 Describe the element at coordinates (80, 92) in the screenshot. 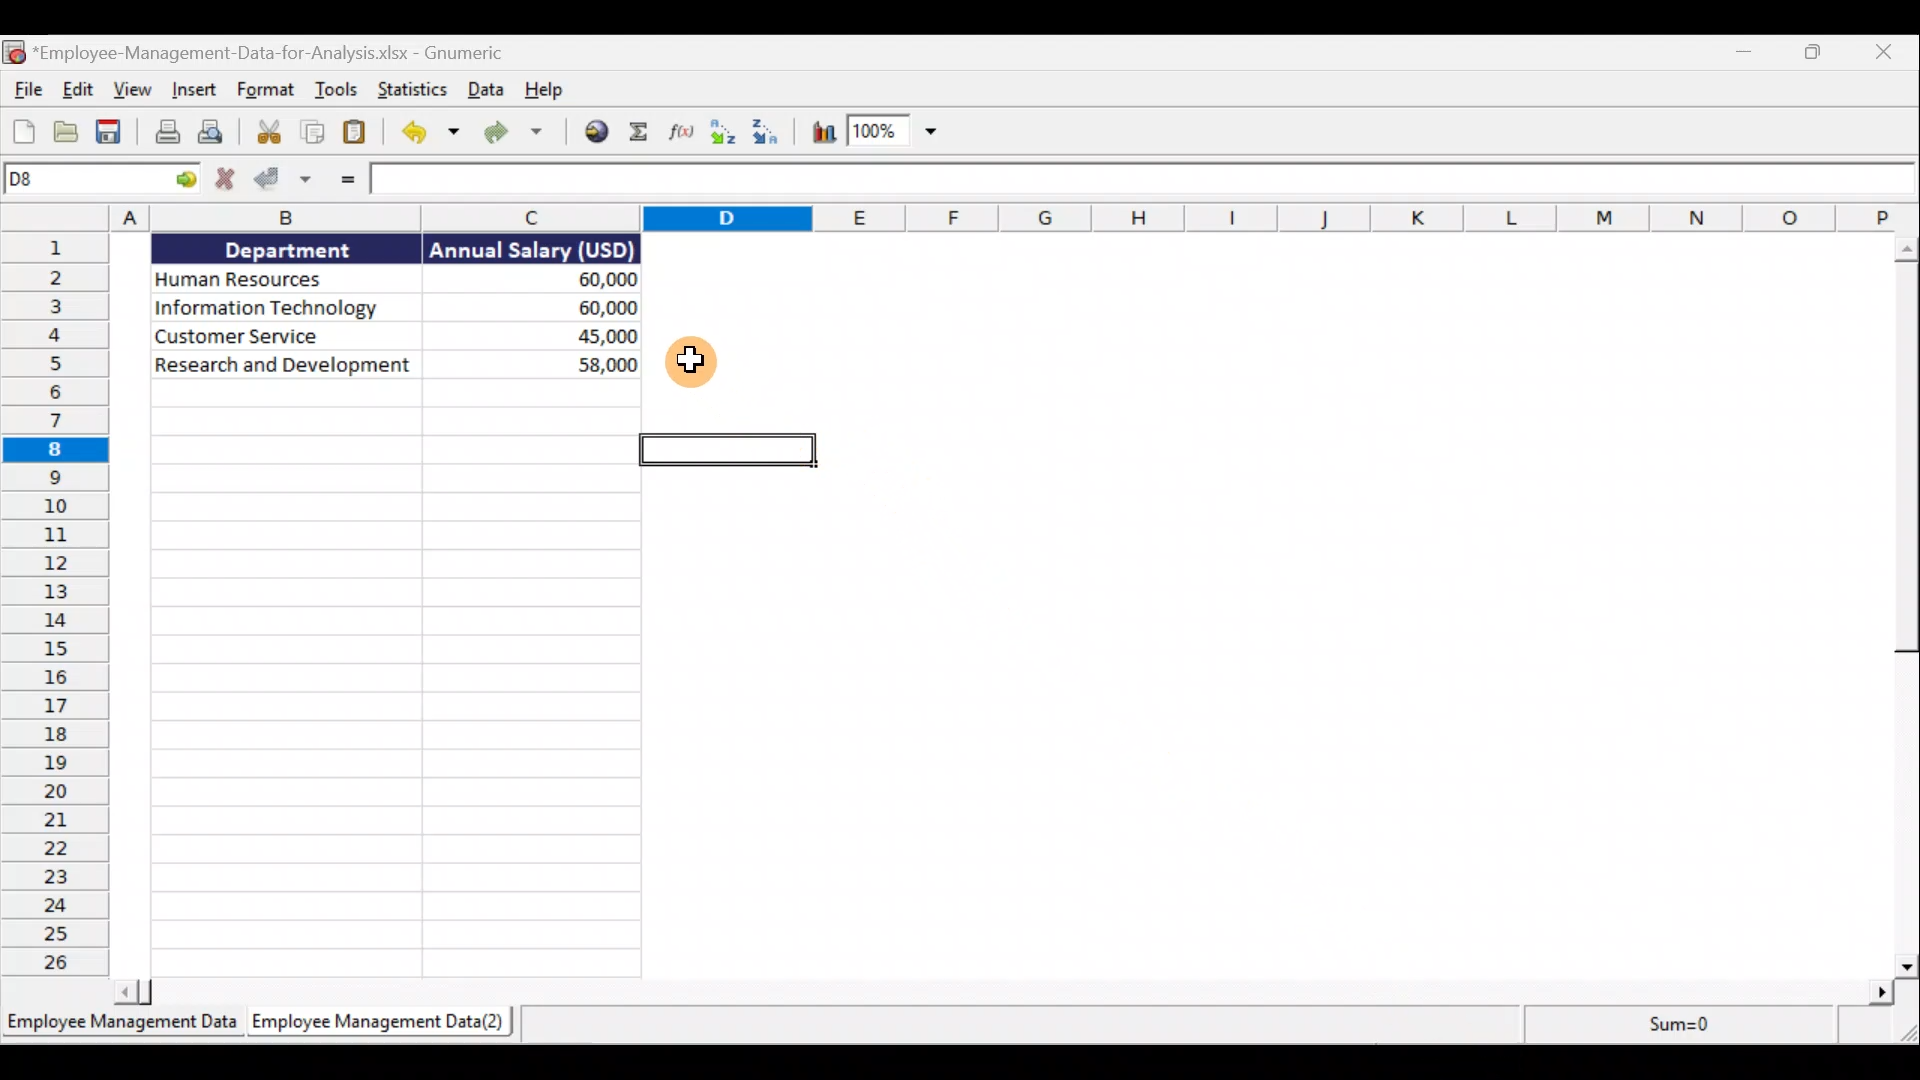

I see `Edit` at that location.